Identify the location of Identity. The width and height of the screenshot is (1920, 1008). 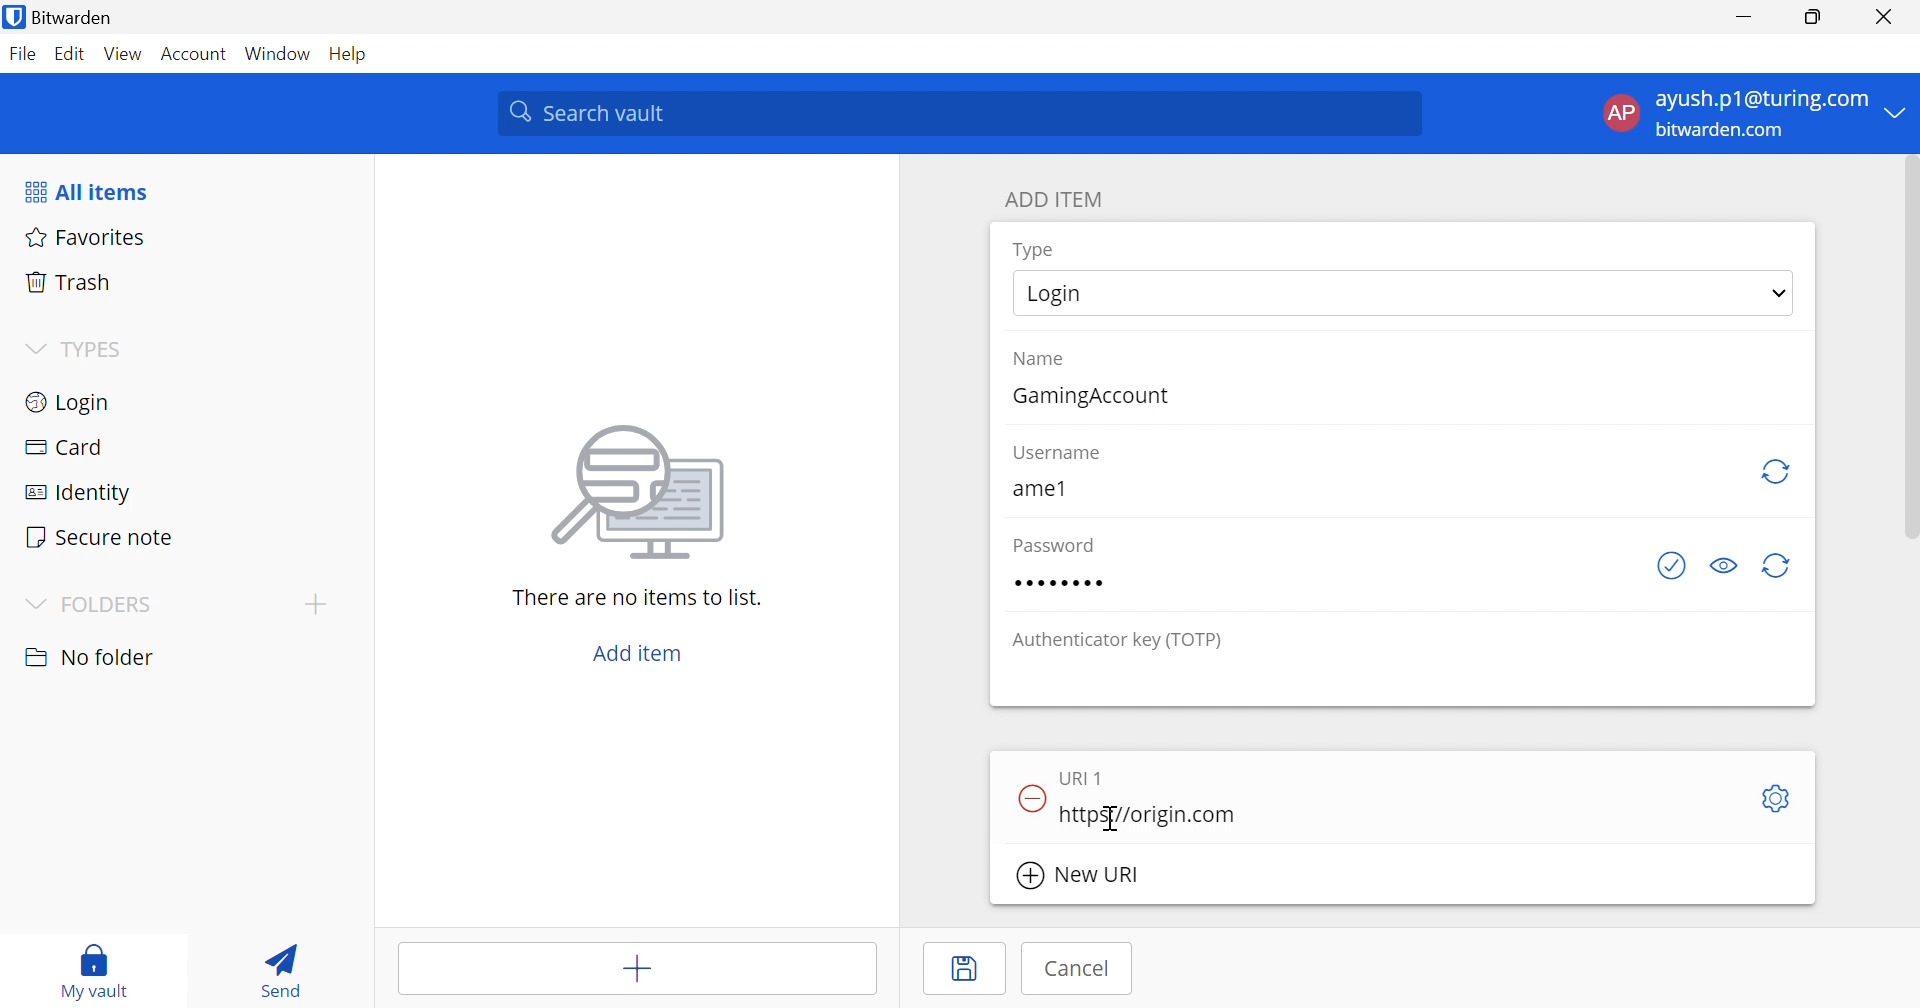
(80, 495).